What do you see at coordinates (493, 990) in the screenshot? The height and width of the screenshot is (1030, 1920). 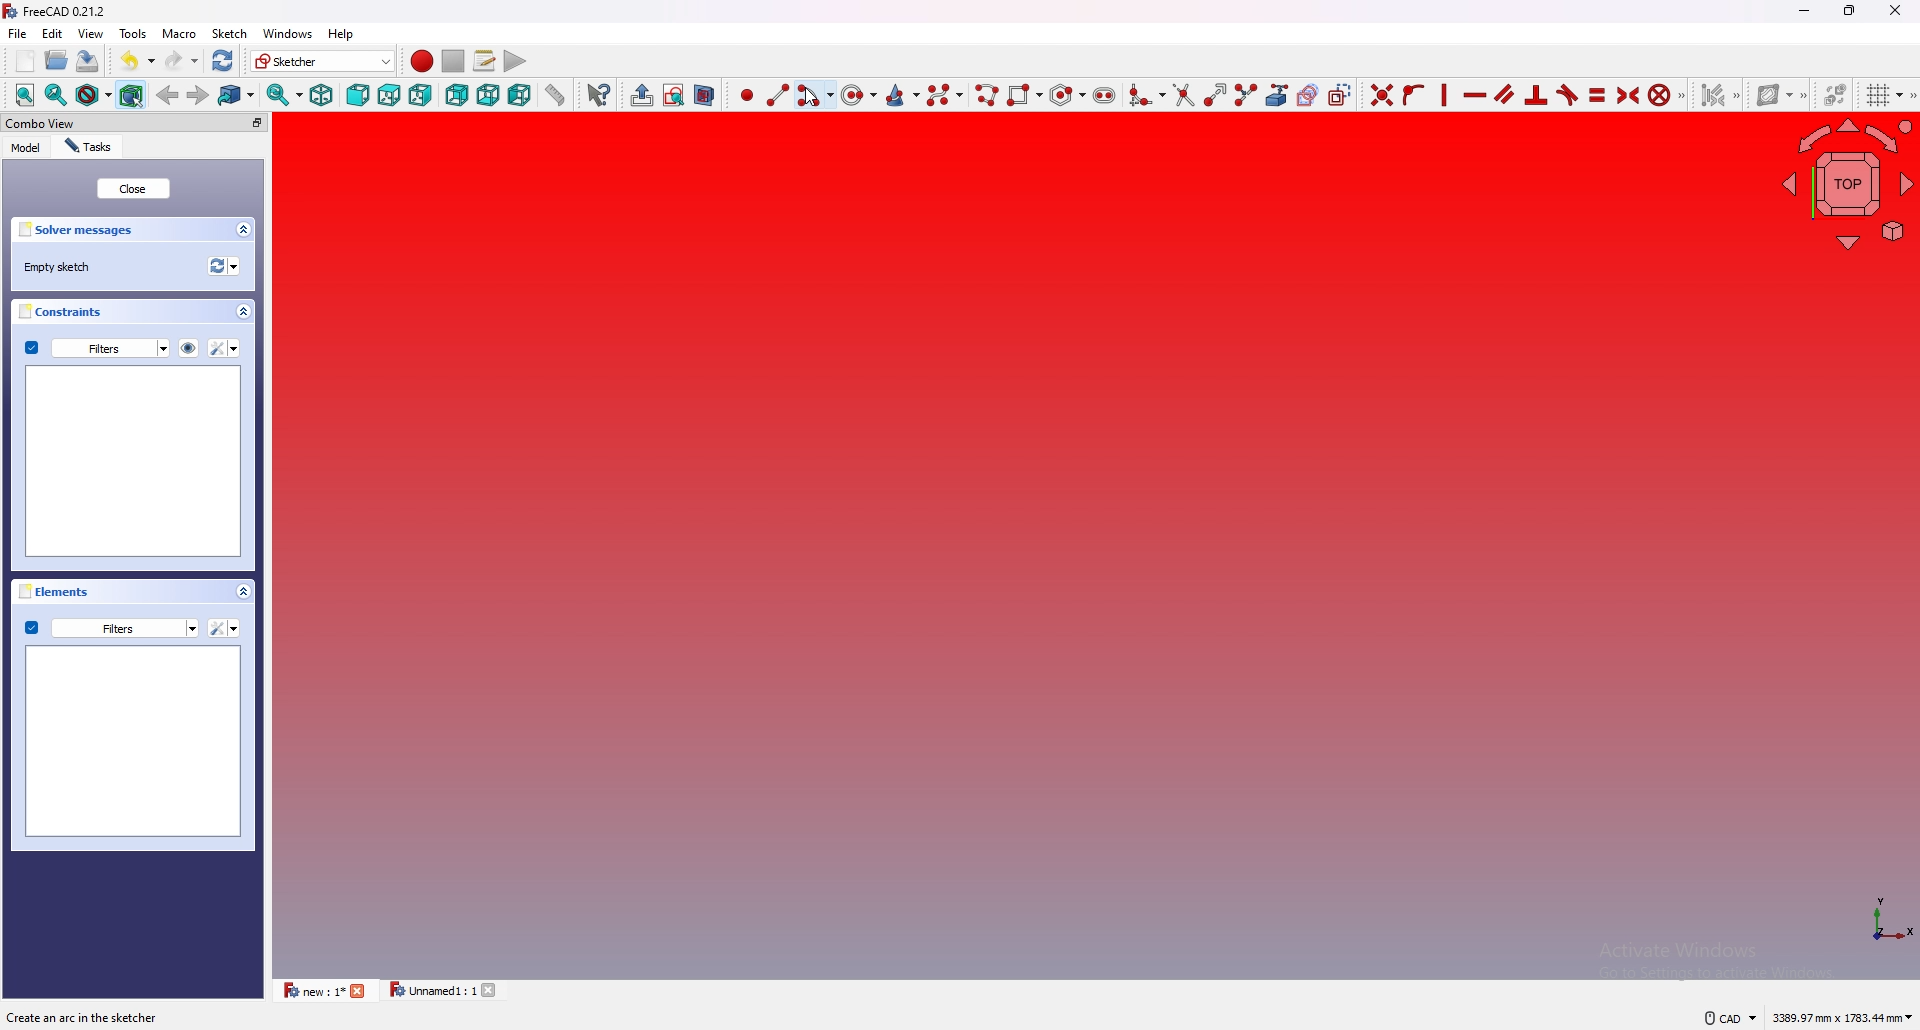 I see `close` at bounding box center [493, 990].